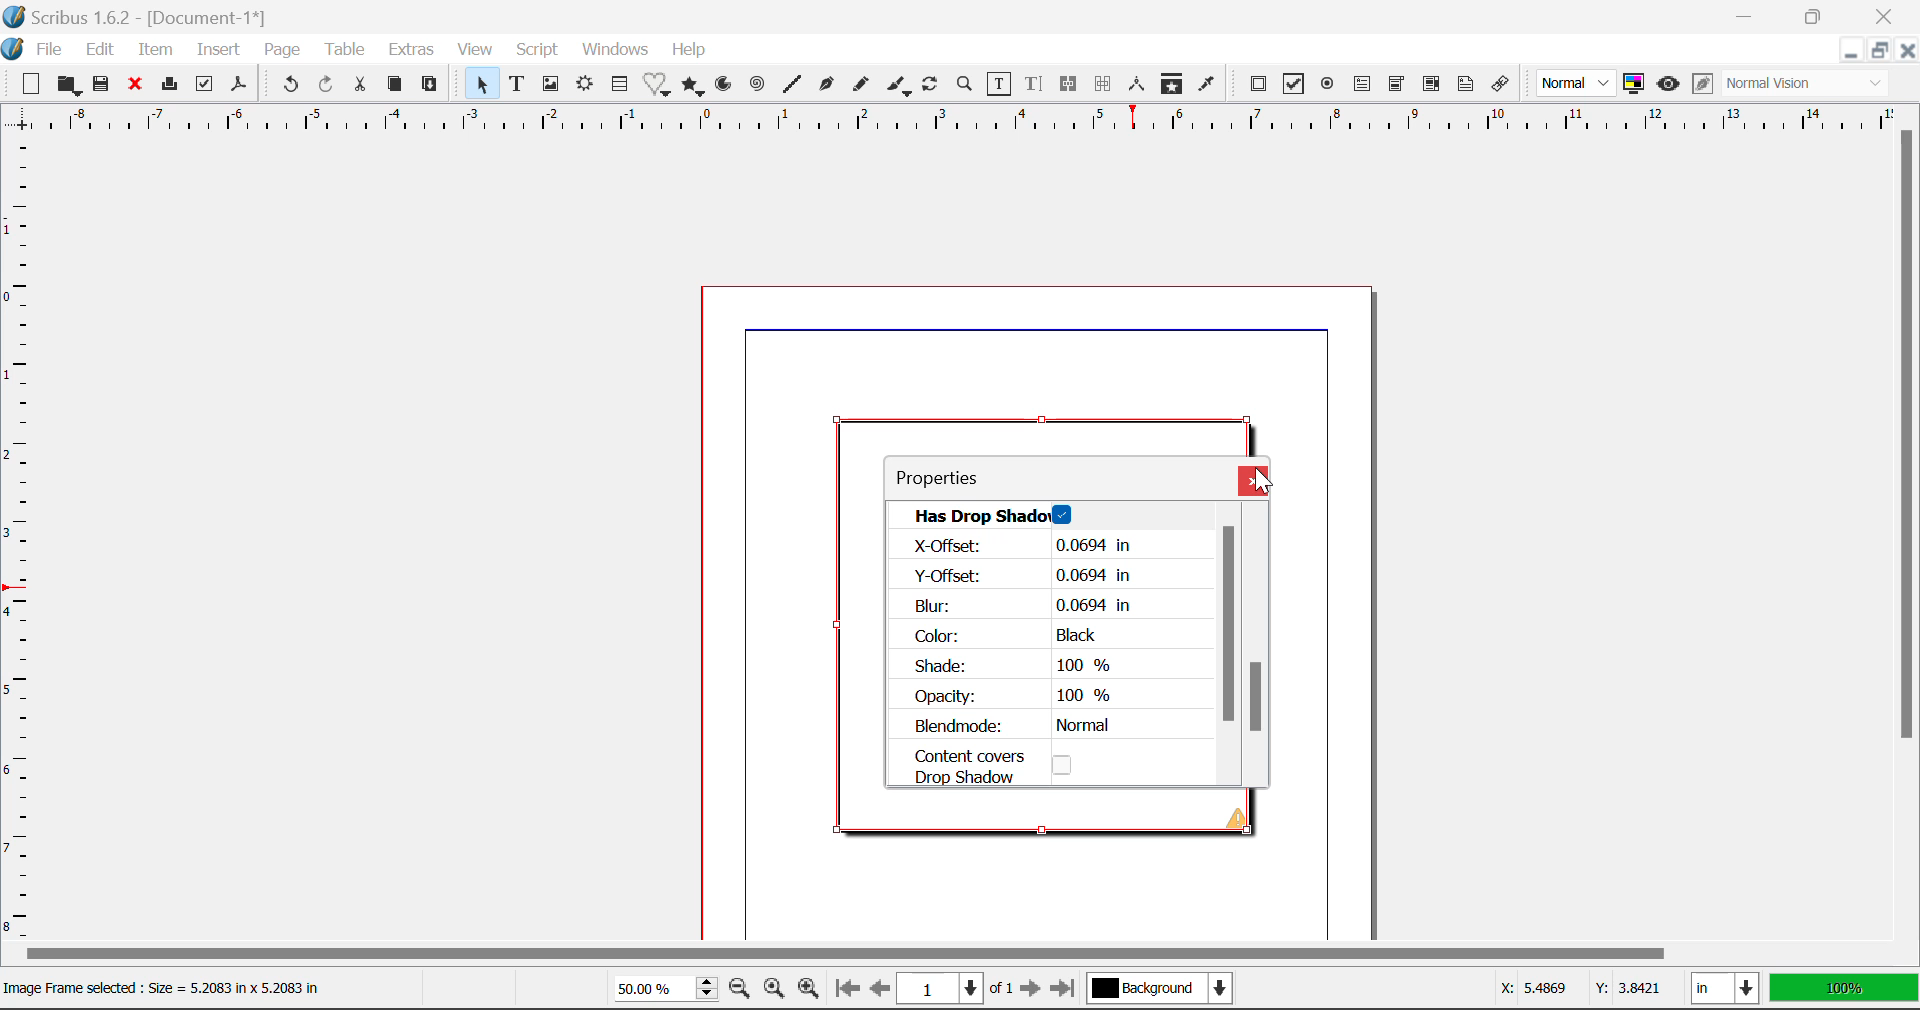 This screenshot has height=1010, width=1920. What do you see at coordinates (1908, 517) in the screenshot?
I see `Vertical Scroll Bar` at bounding box center [1908, 517].